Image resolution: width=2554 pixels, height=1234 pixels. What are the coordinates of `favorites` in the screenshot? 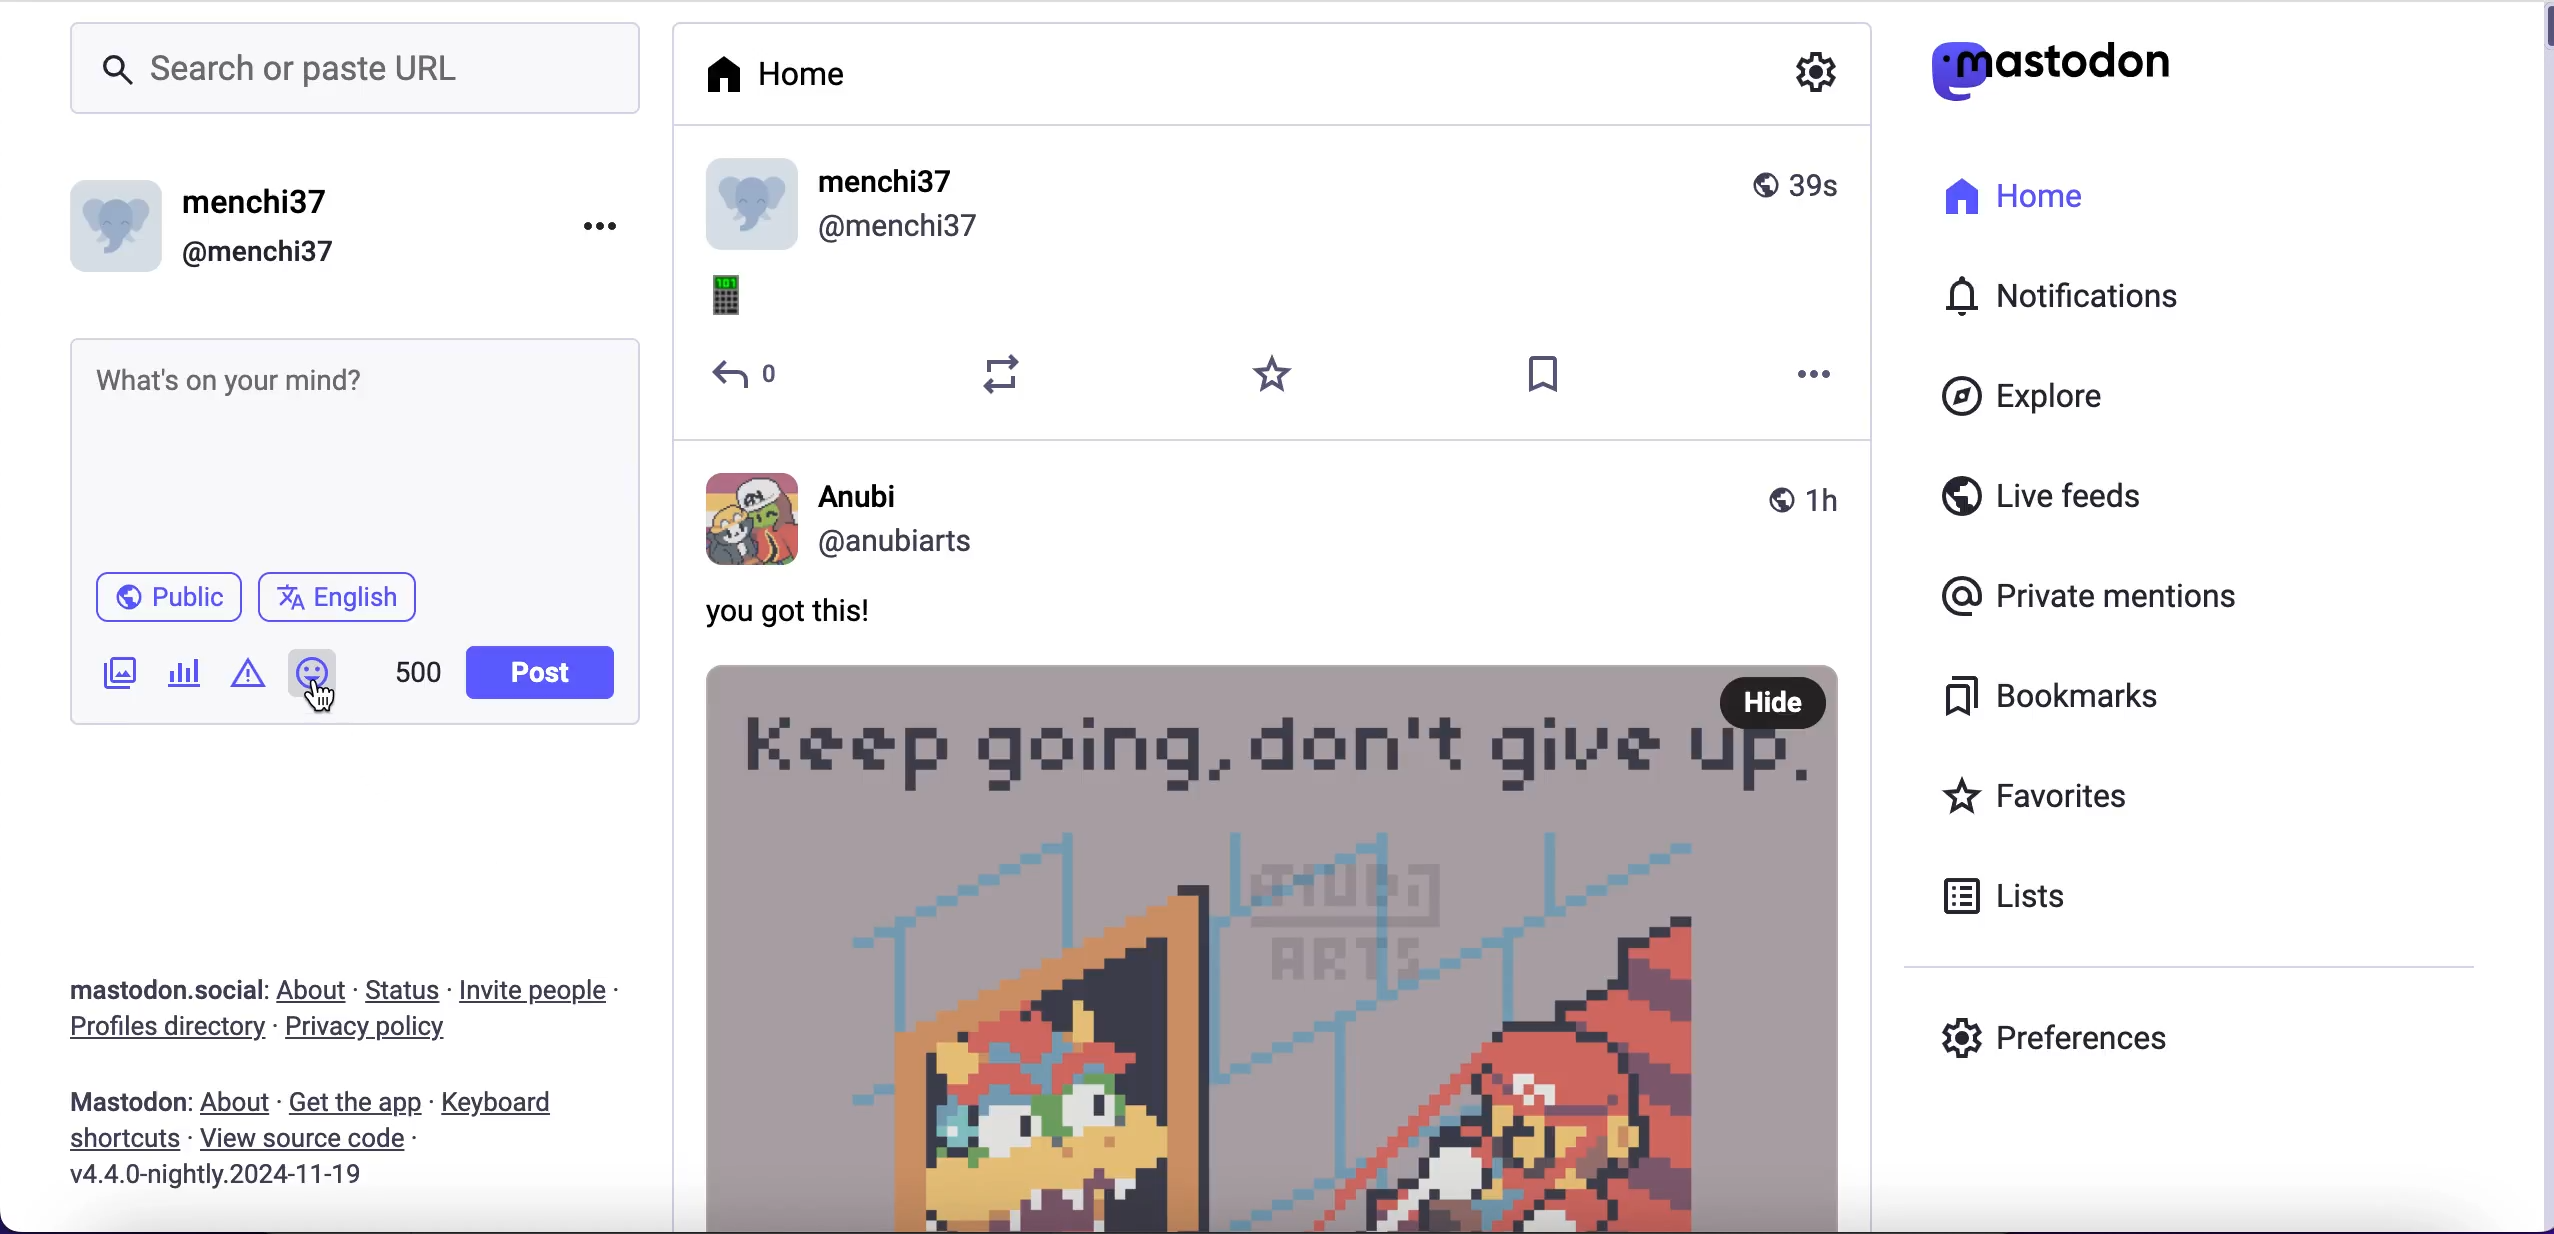 It's located at (1276, 376).